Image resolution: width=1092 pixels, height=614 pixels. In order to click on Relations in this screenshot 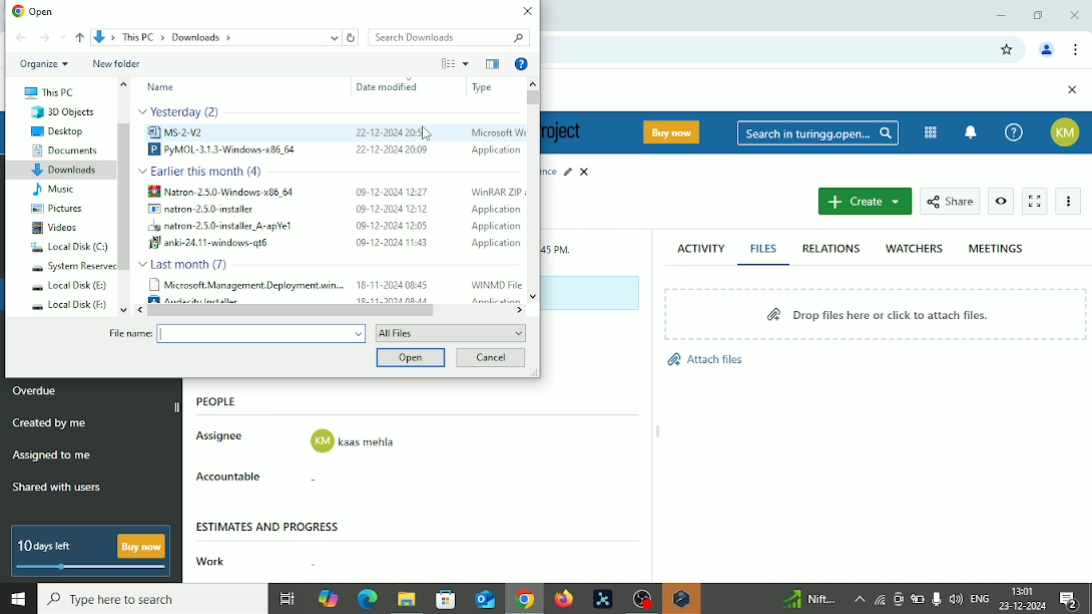, I will do `click(831, 249)`.